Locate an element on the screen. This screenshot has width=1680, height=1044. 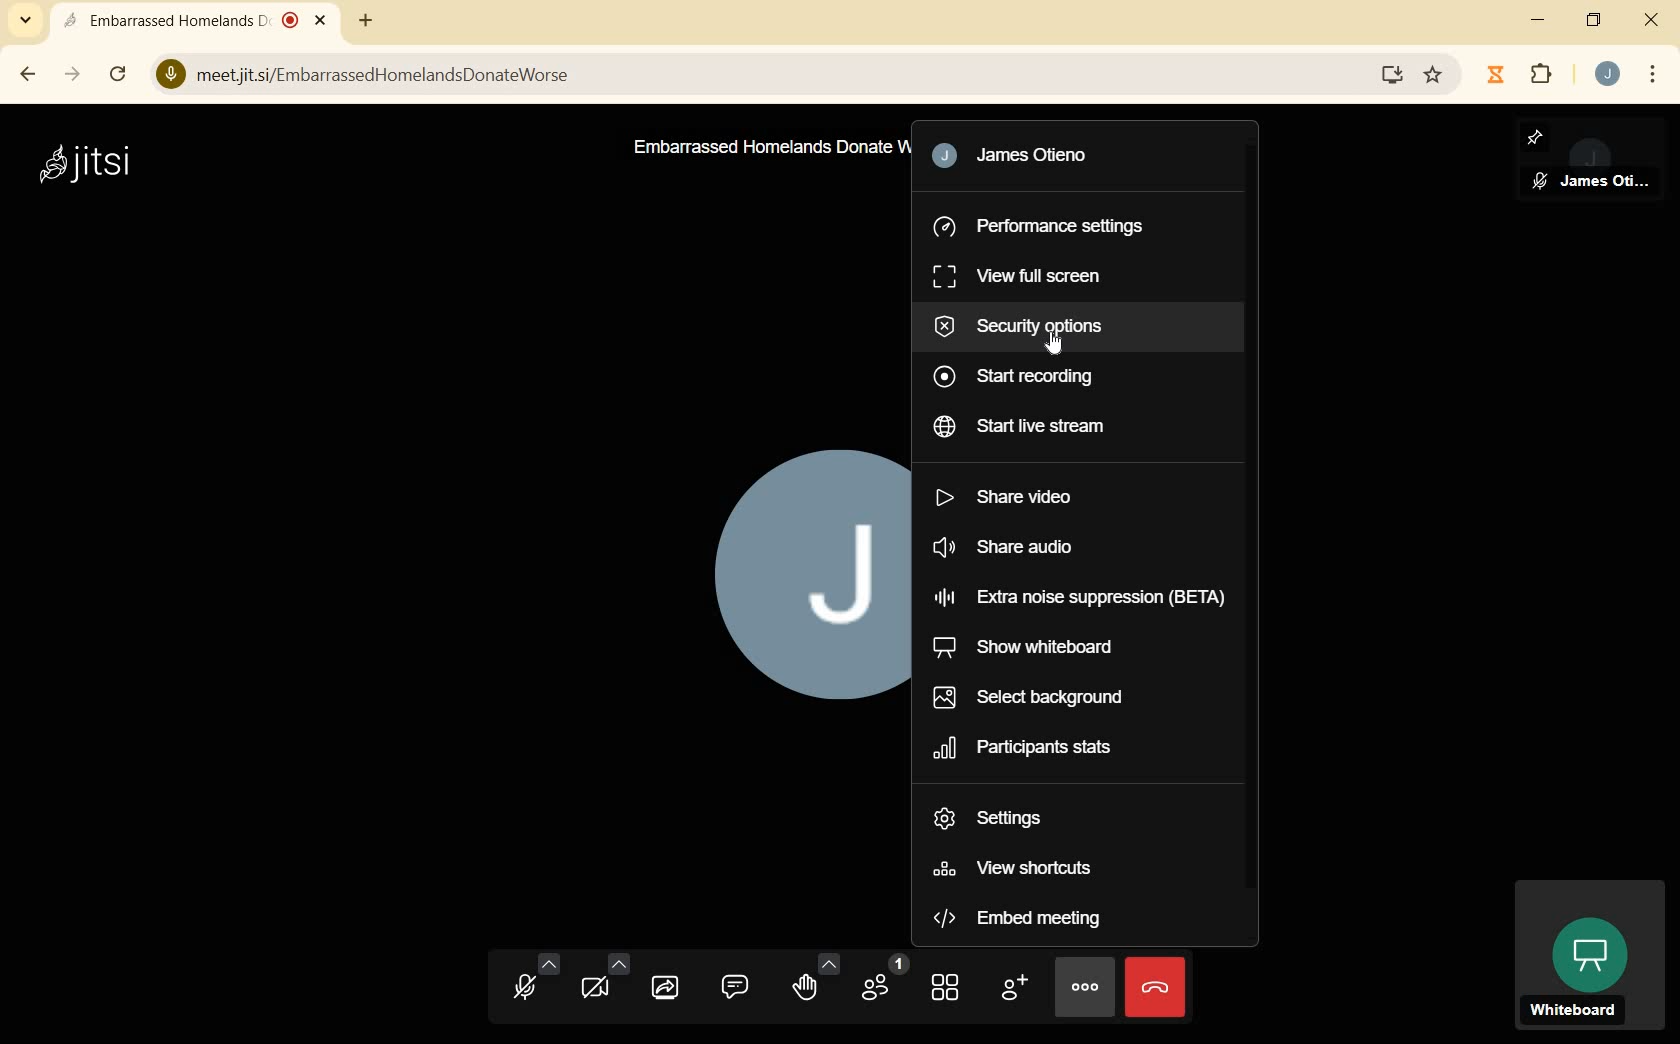
PERFORMANCE SETTINGS is located at coordinates (1039, 228).